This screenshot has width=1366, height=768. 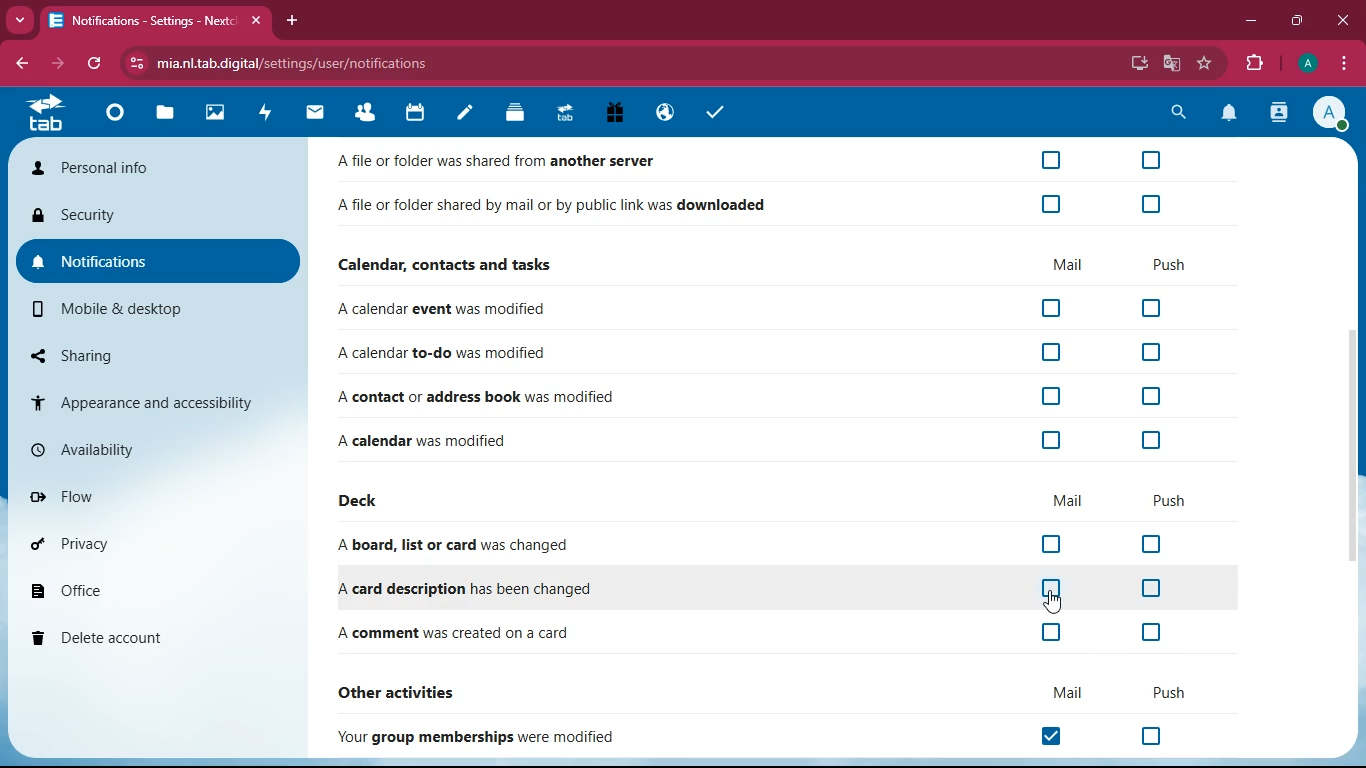 I want to click on calendar, so click(x=415, y=114).